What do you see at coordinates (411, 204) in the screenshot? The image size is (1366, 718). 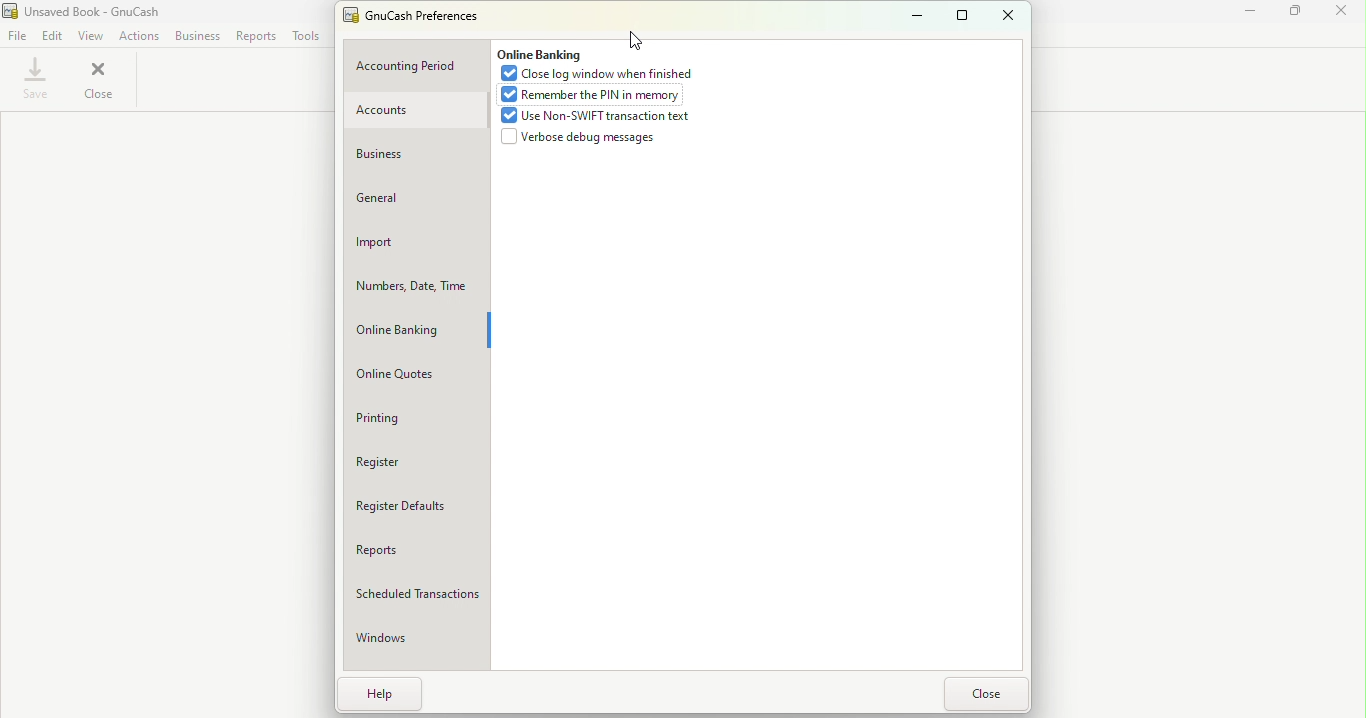 I see `General` at bounding box center [411, 204].